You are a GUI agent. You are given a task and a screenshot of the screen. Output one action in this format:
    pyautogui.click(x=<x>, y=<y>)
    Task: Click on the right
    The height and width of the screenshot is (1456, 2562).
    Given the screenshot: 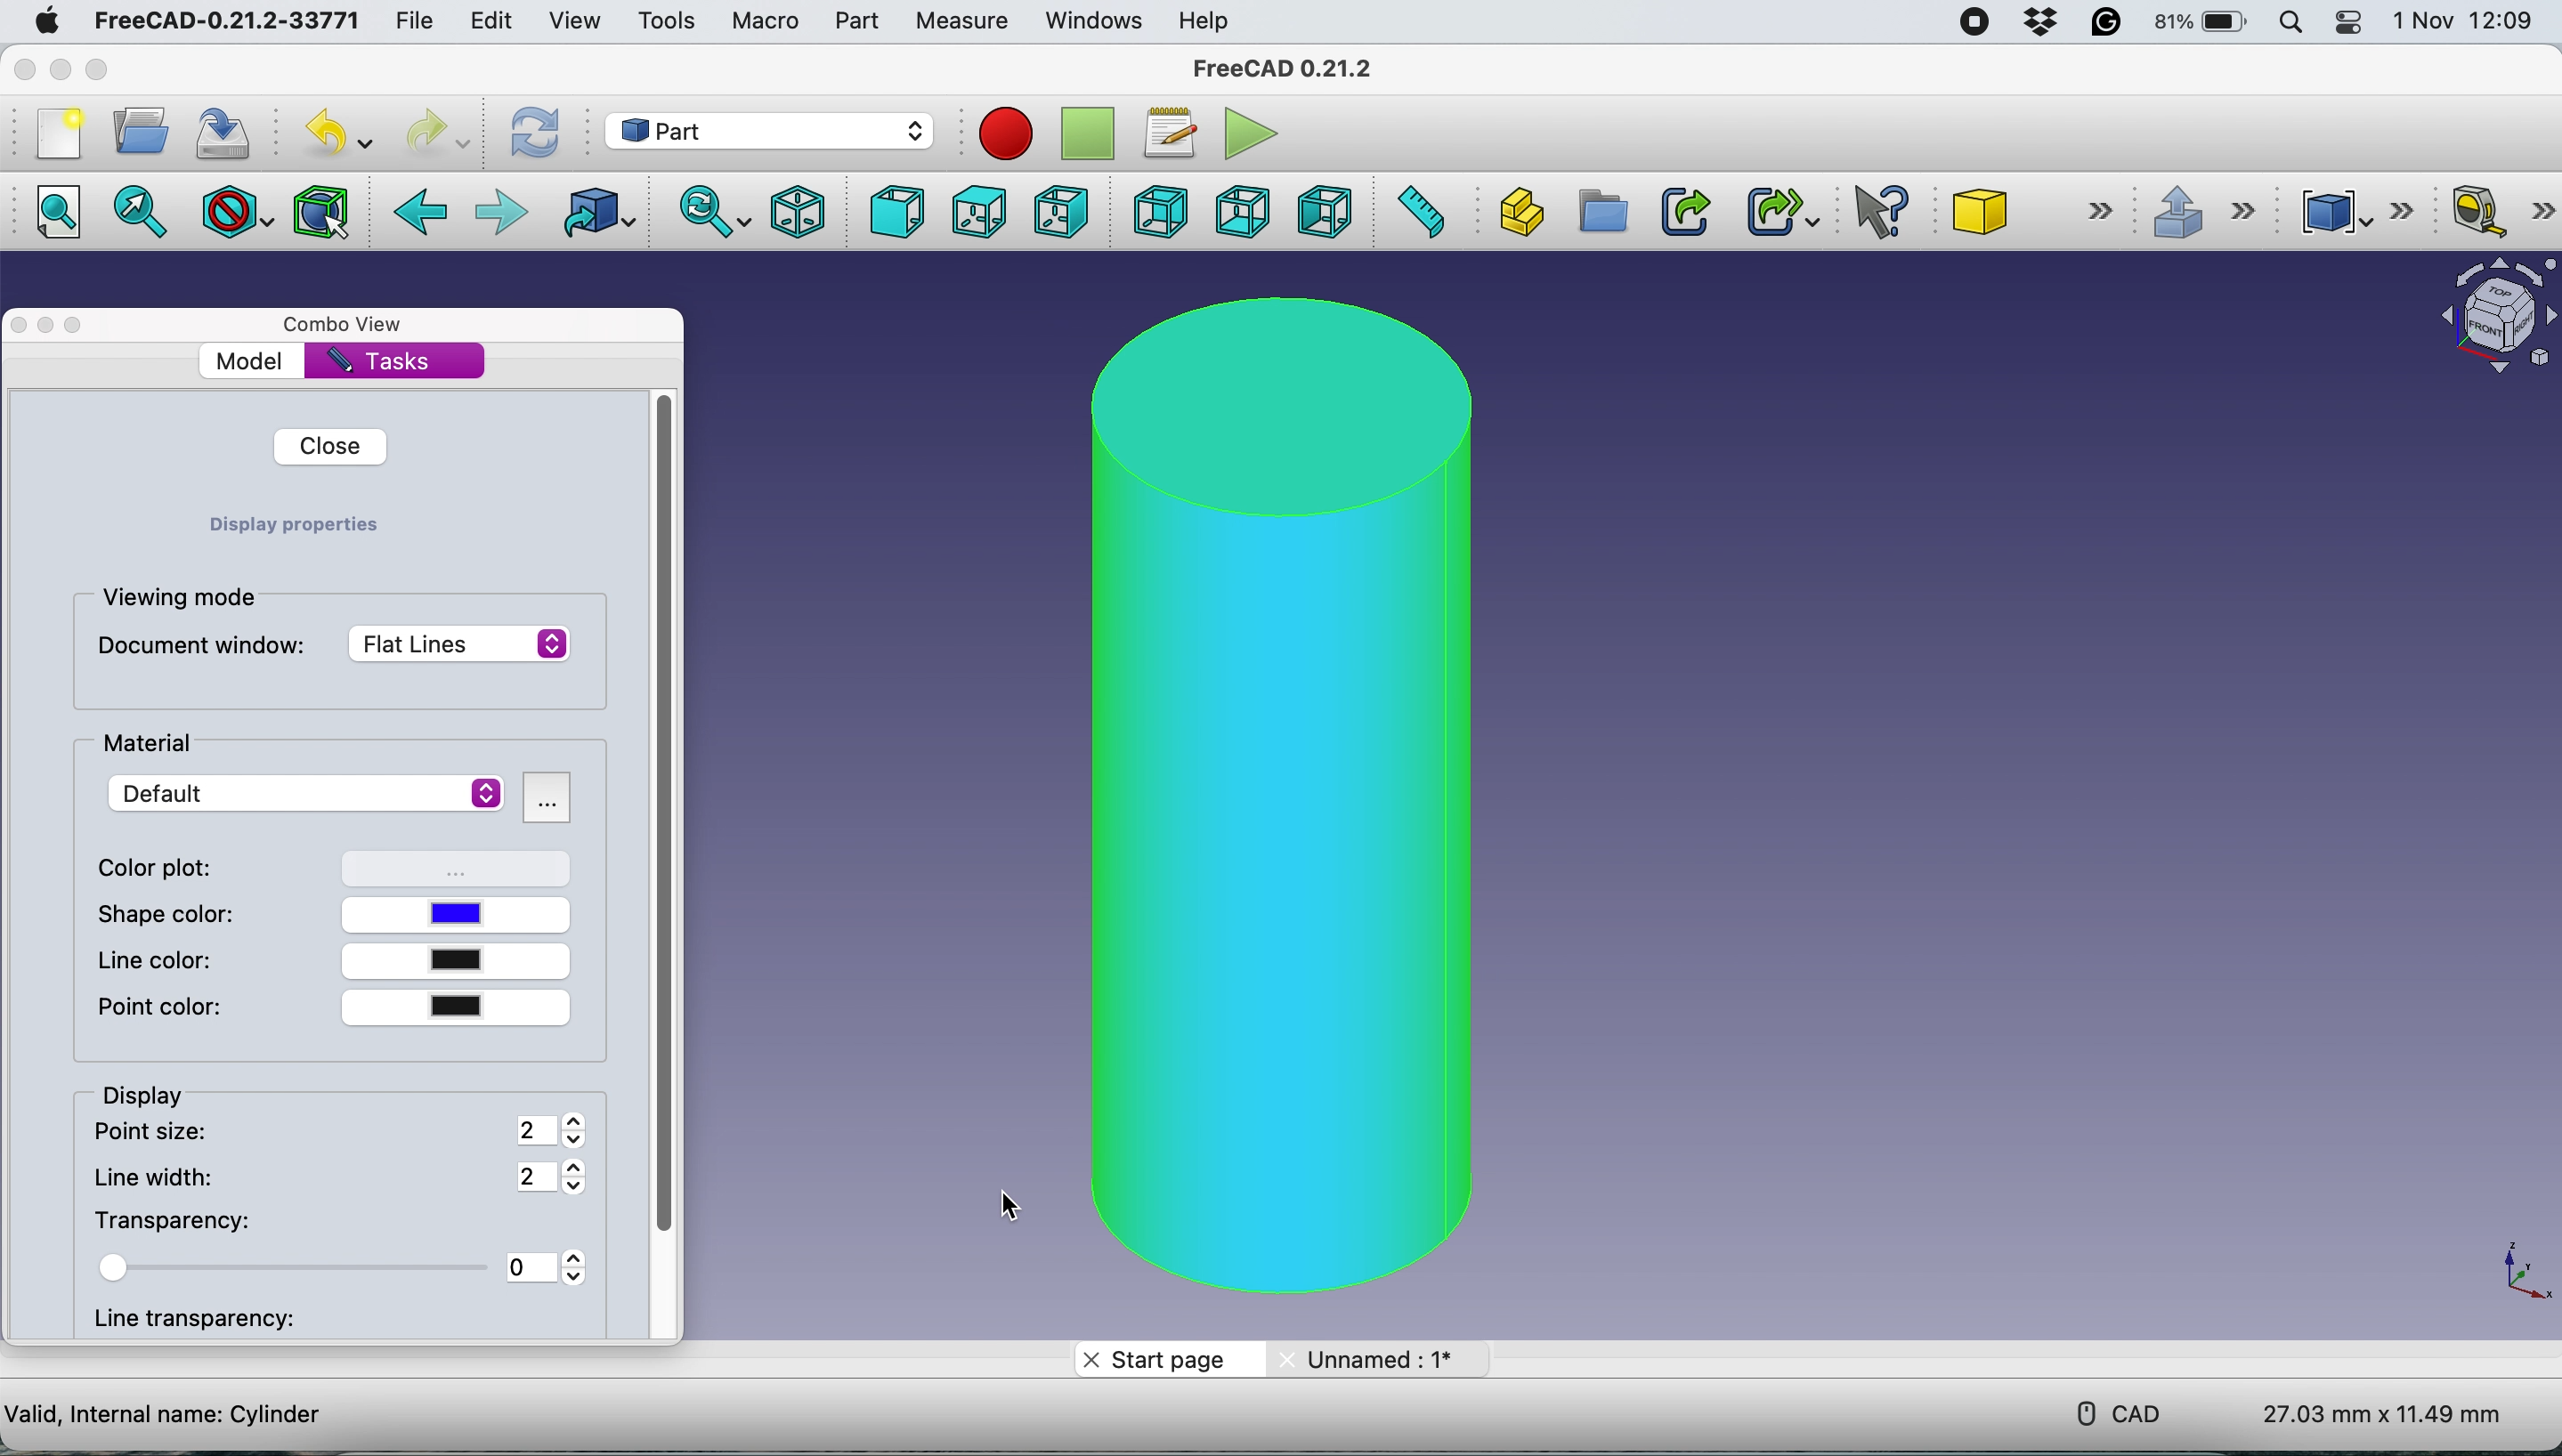 What is the action you would take?
    pyautogui.click(x=1059, y=211)
    